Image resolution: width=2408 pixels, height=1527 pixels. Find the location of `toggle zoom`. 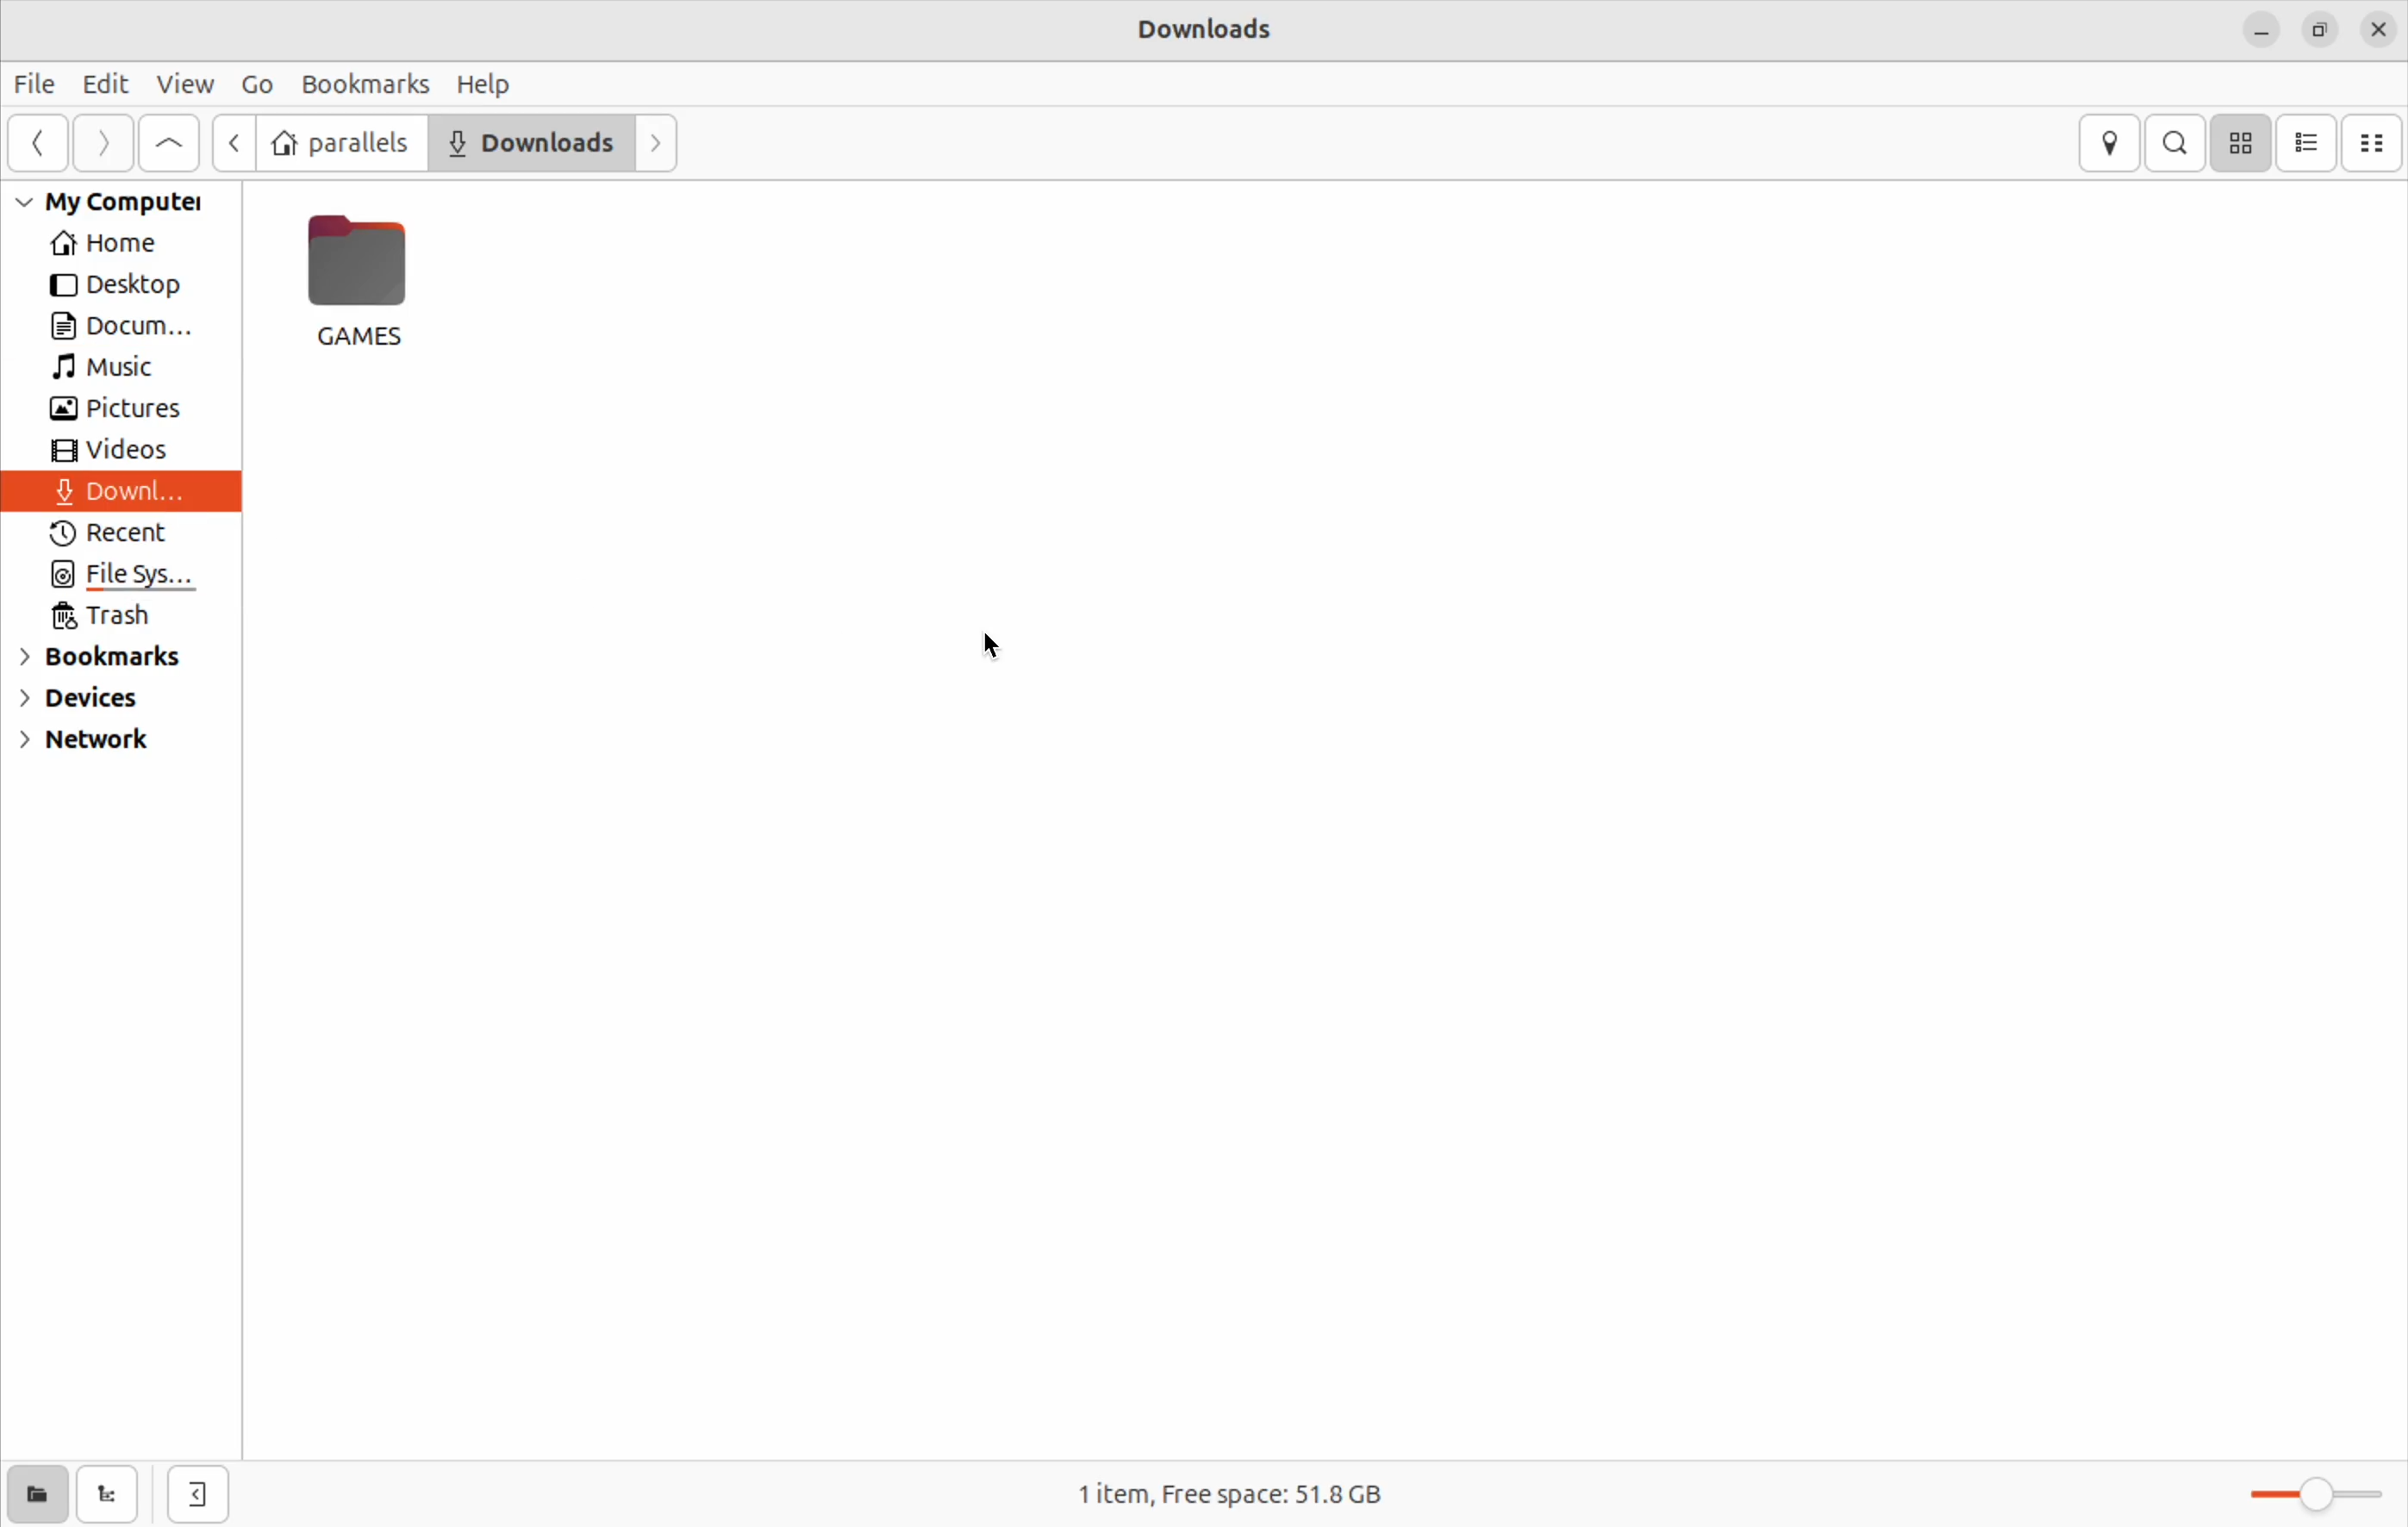

toggle zoom is located at coordinates (2306, 1493).